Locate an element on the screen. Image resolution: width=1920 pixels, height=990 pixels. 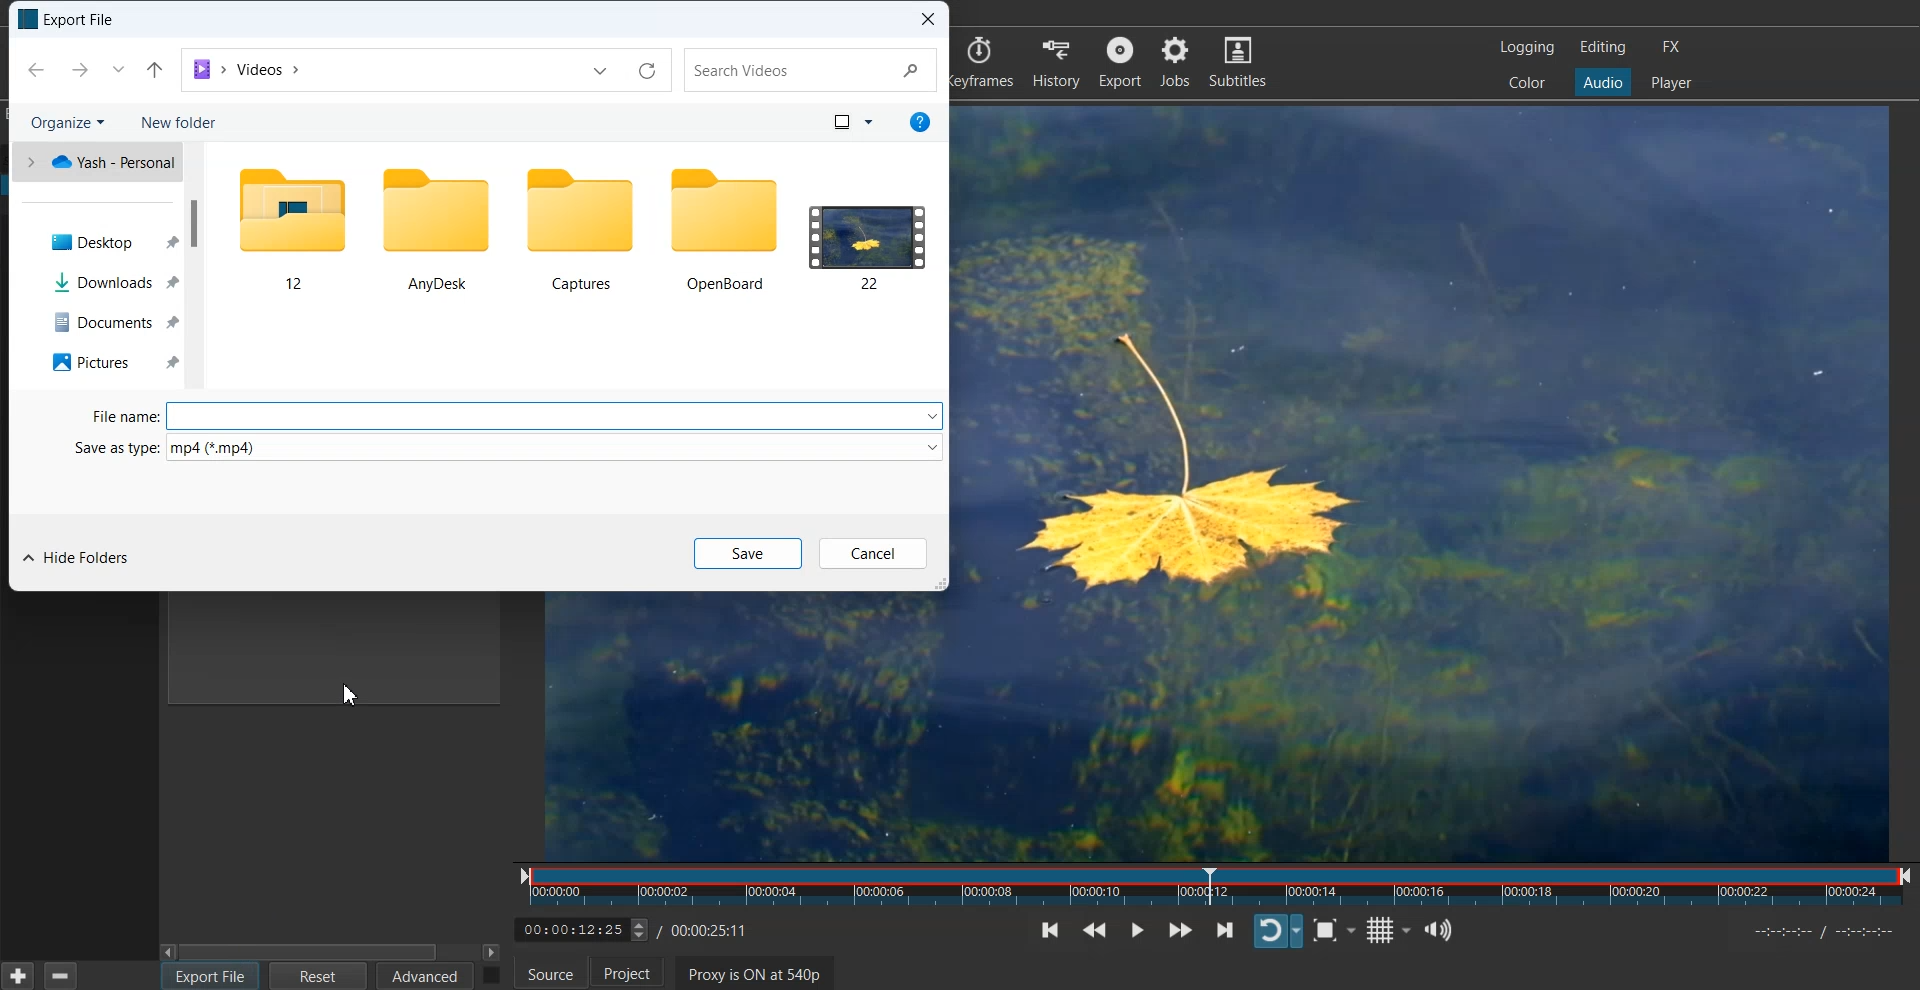
Toggle grid display on the player is located at coordinates (1390, 929).